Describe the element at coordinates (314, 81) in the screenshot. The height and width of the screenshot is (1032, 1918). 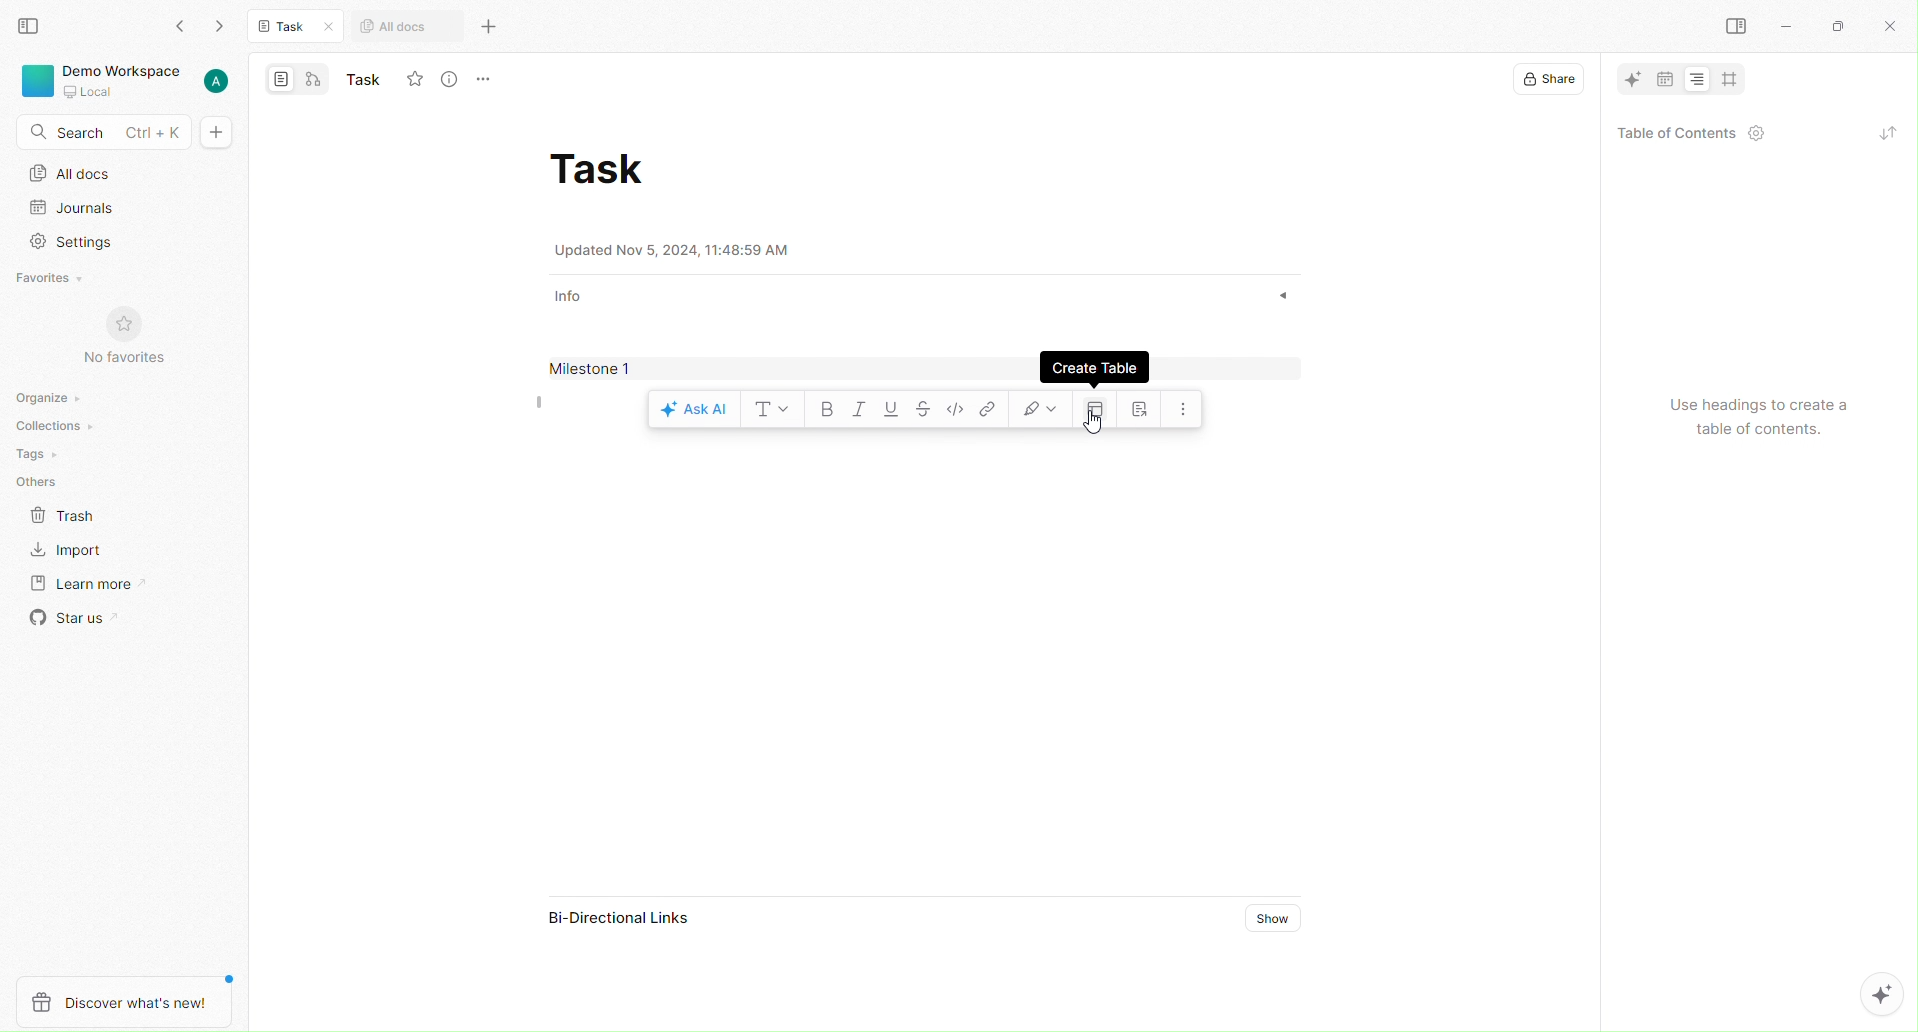
I see `edgeless mode` at that location.